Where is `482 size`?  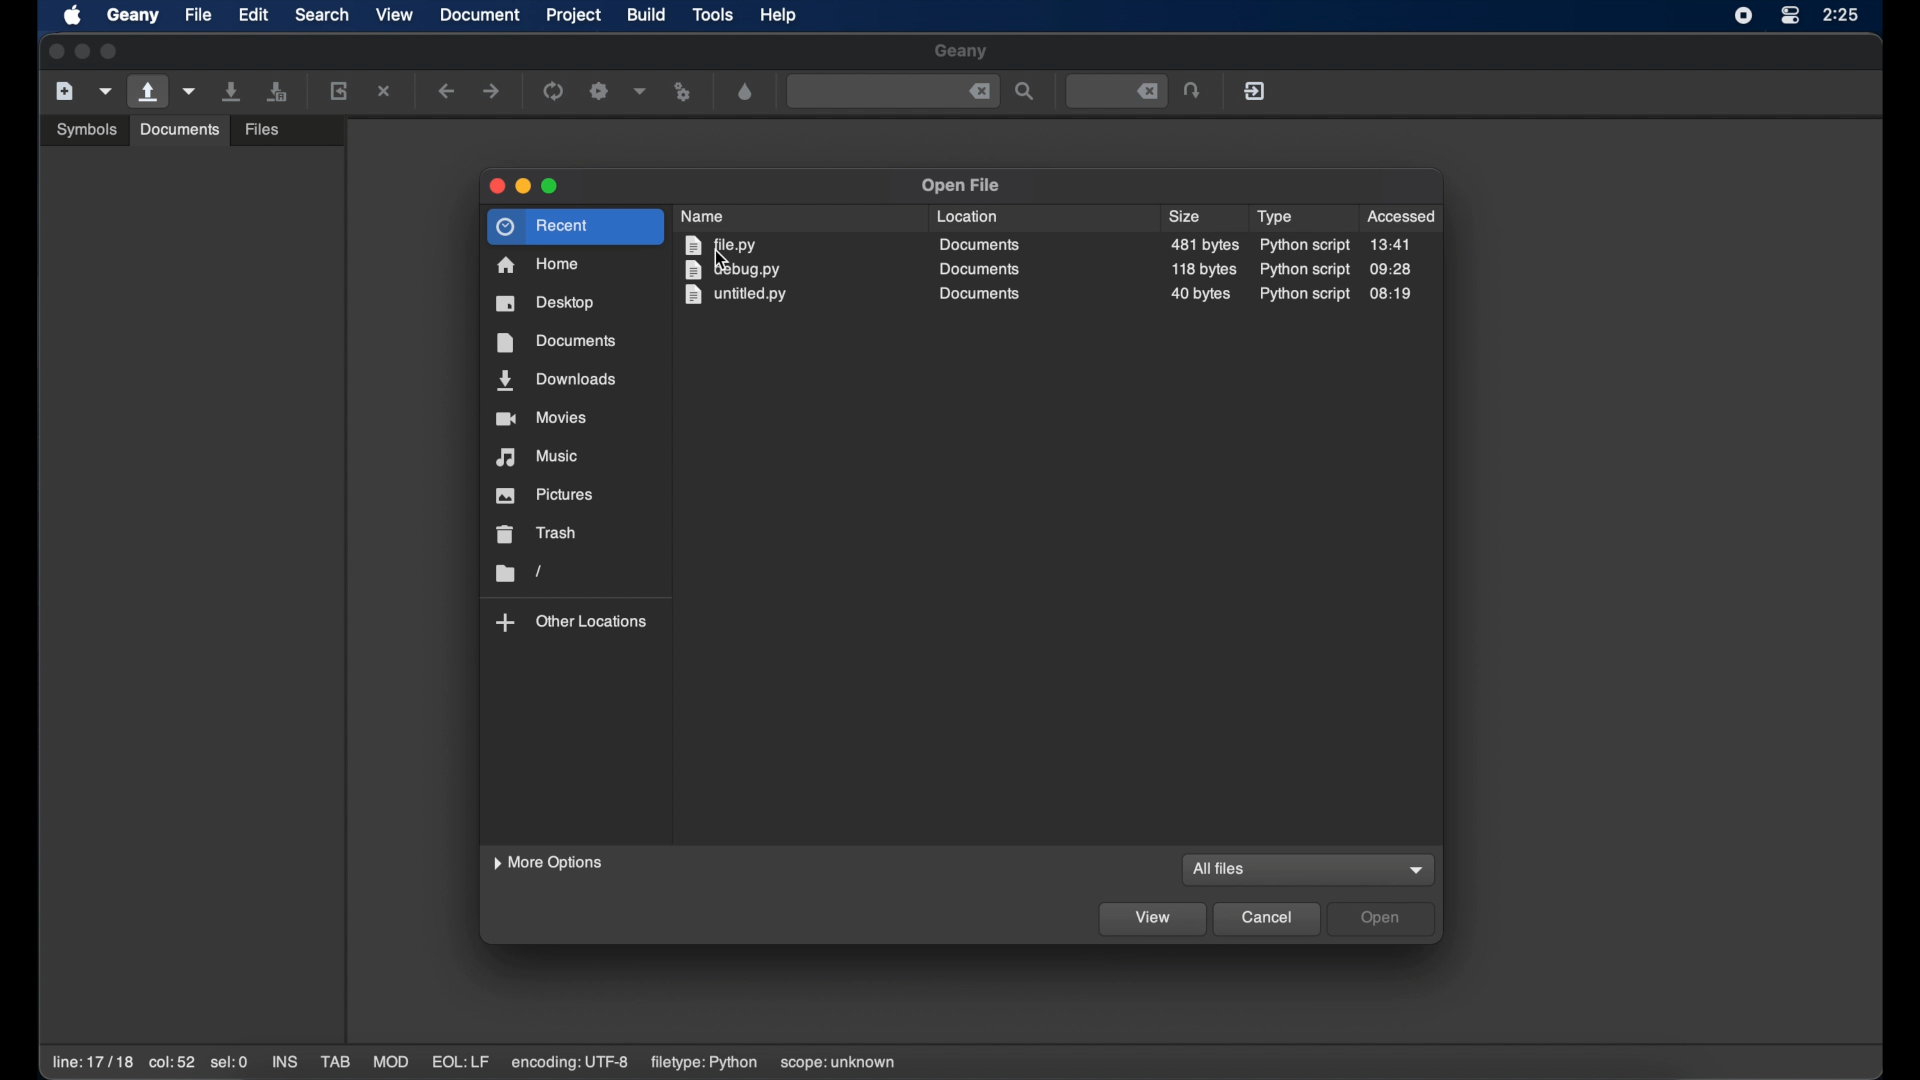 482 size is located at coordinates (1204, 245).